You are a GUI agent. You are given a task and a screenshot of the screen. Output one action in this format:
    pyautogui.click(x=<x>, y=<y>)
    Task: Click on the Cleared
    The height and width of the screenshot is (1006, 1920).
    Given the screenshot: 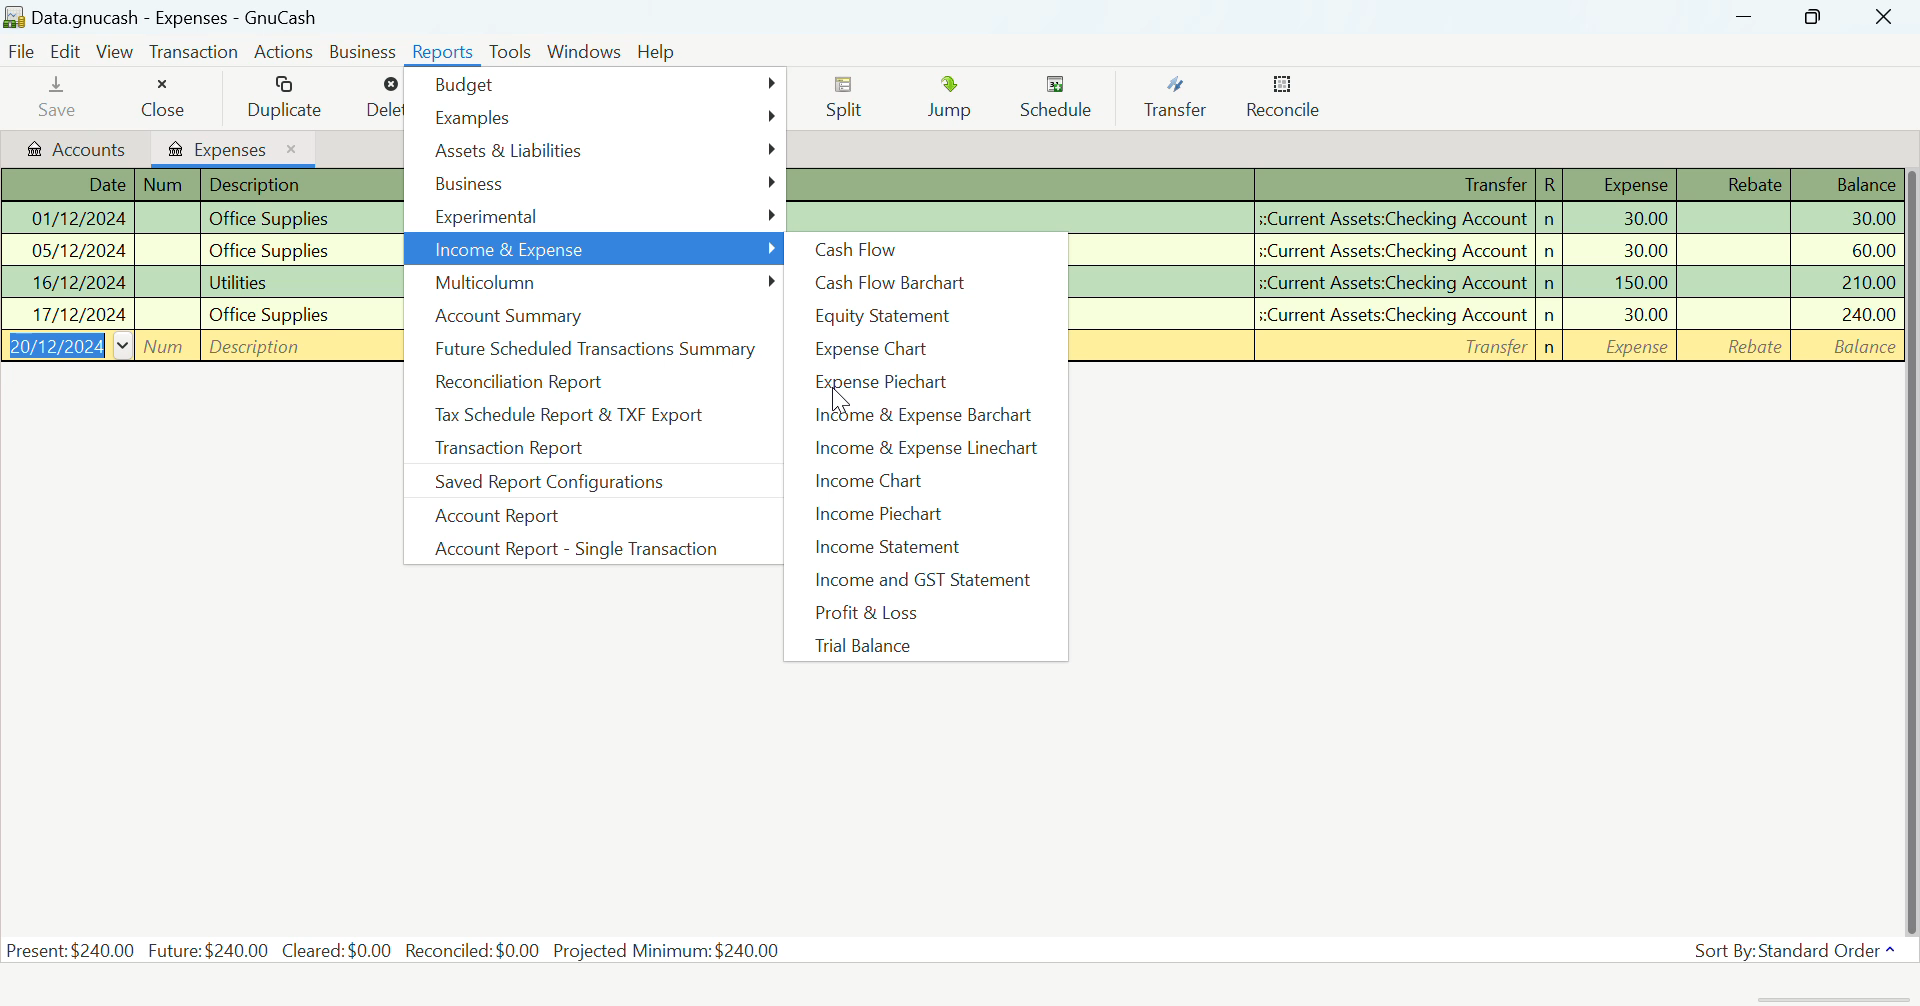 What is the action you would take?
    pyautogui.click(x=337, y=949)
    